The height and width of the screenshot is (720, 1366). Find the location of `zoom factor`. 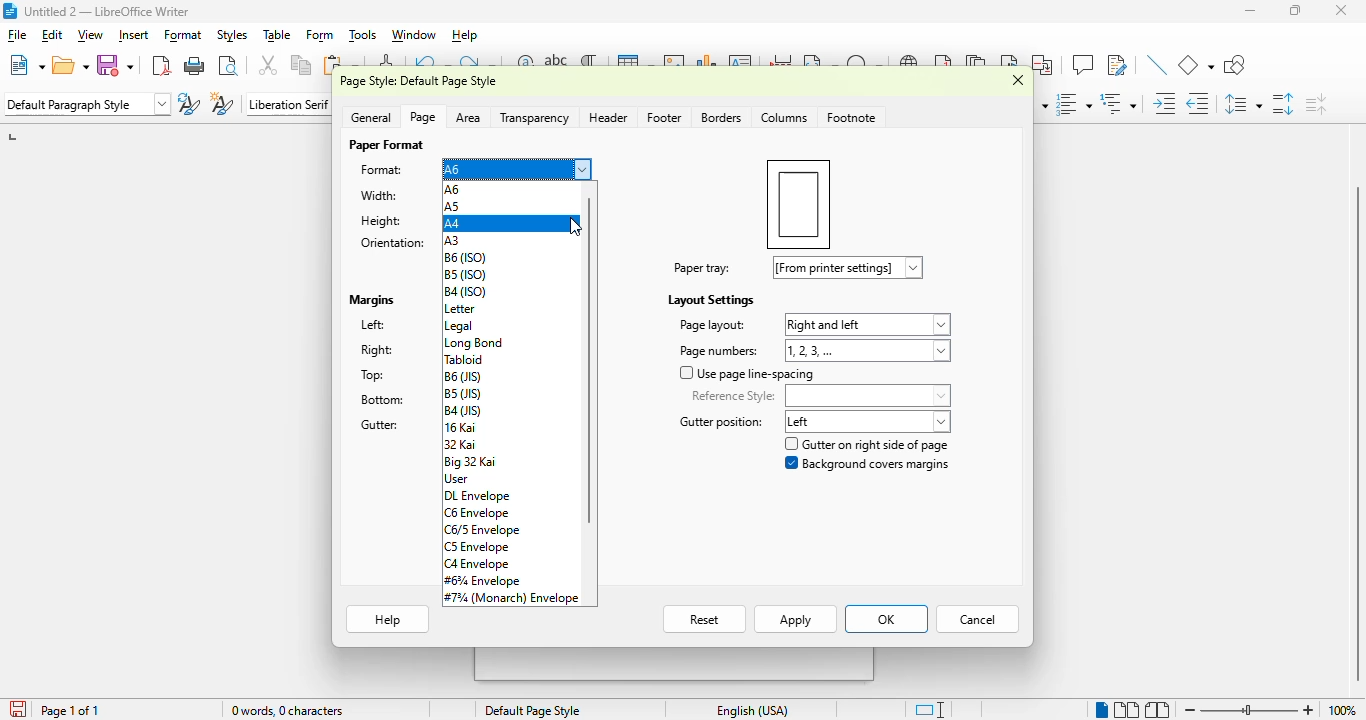

zoom factor is located at coordinates (1343, 710).